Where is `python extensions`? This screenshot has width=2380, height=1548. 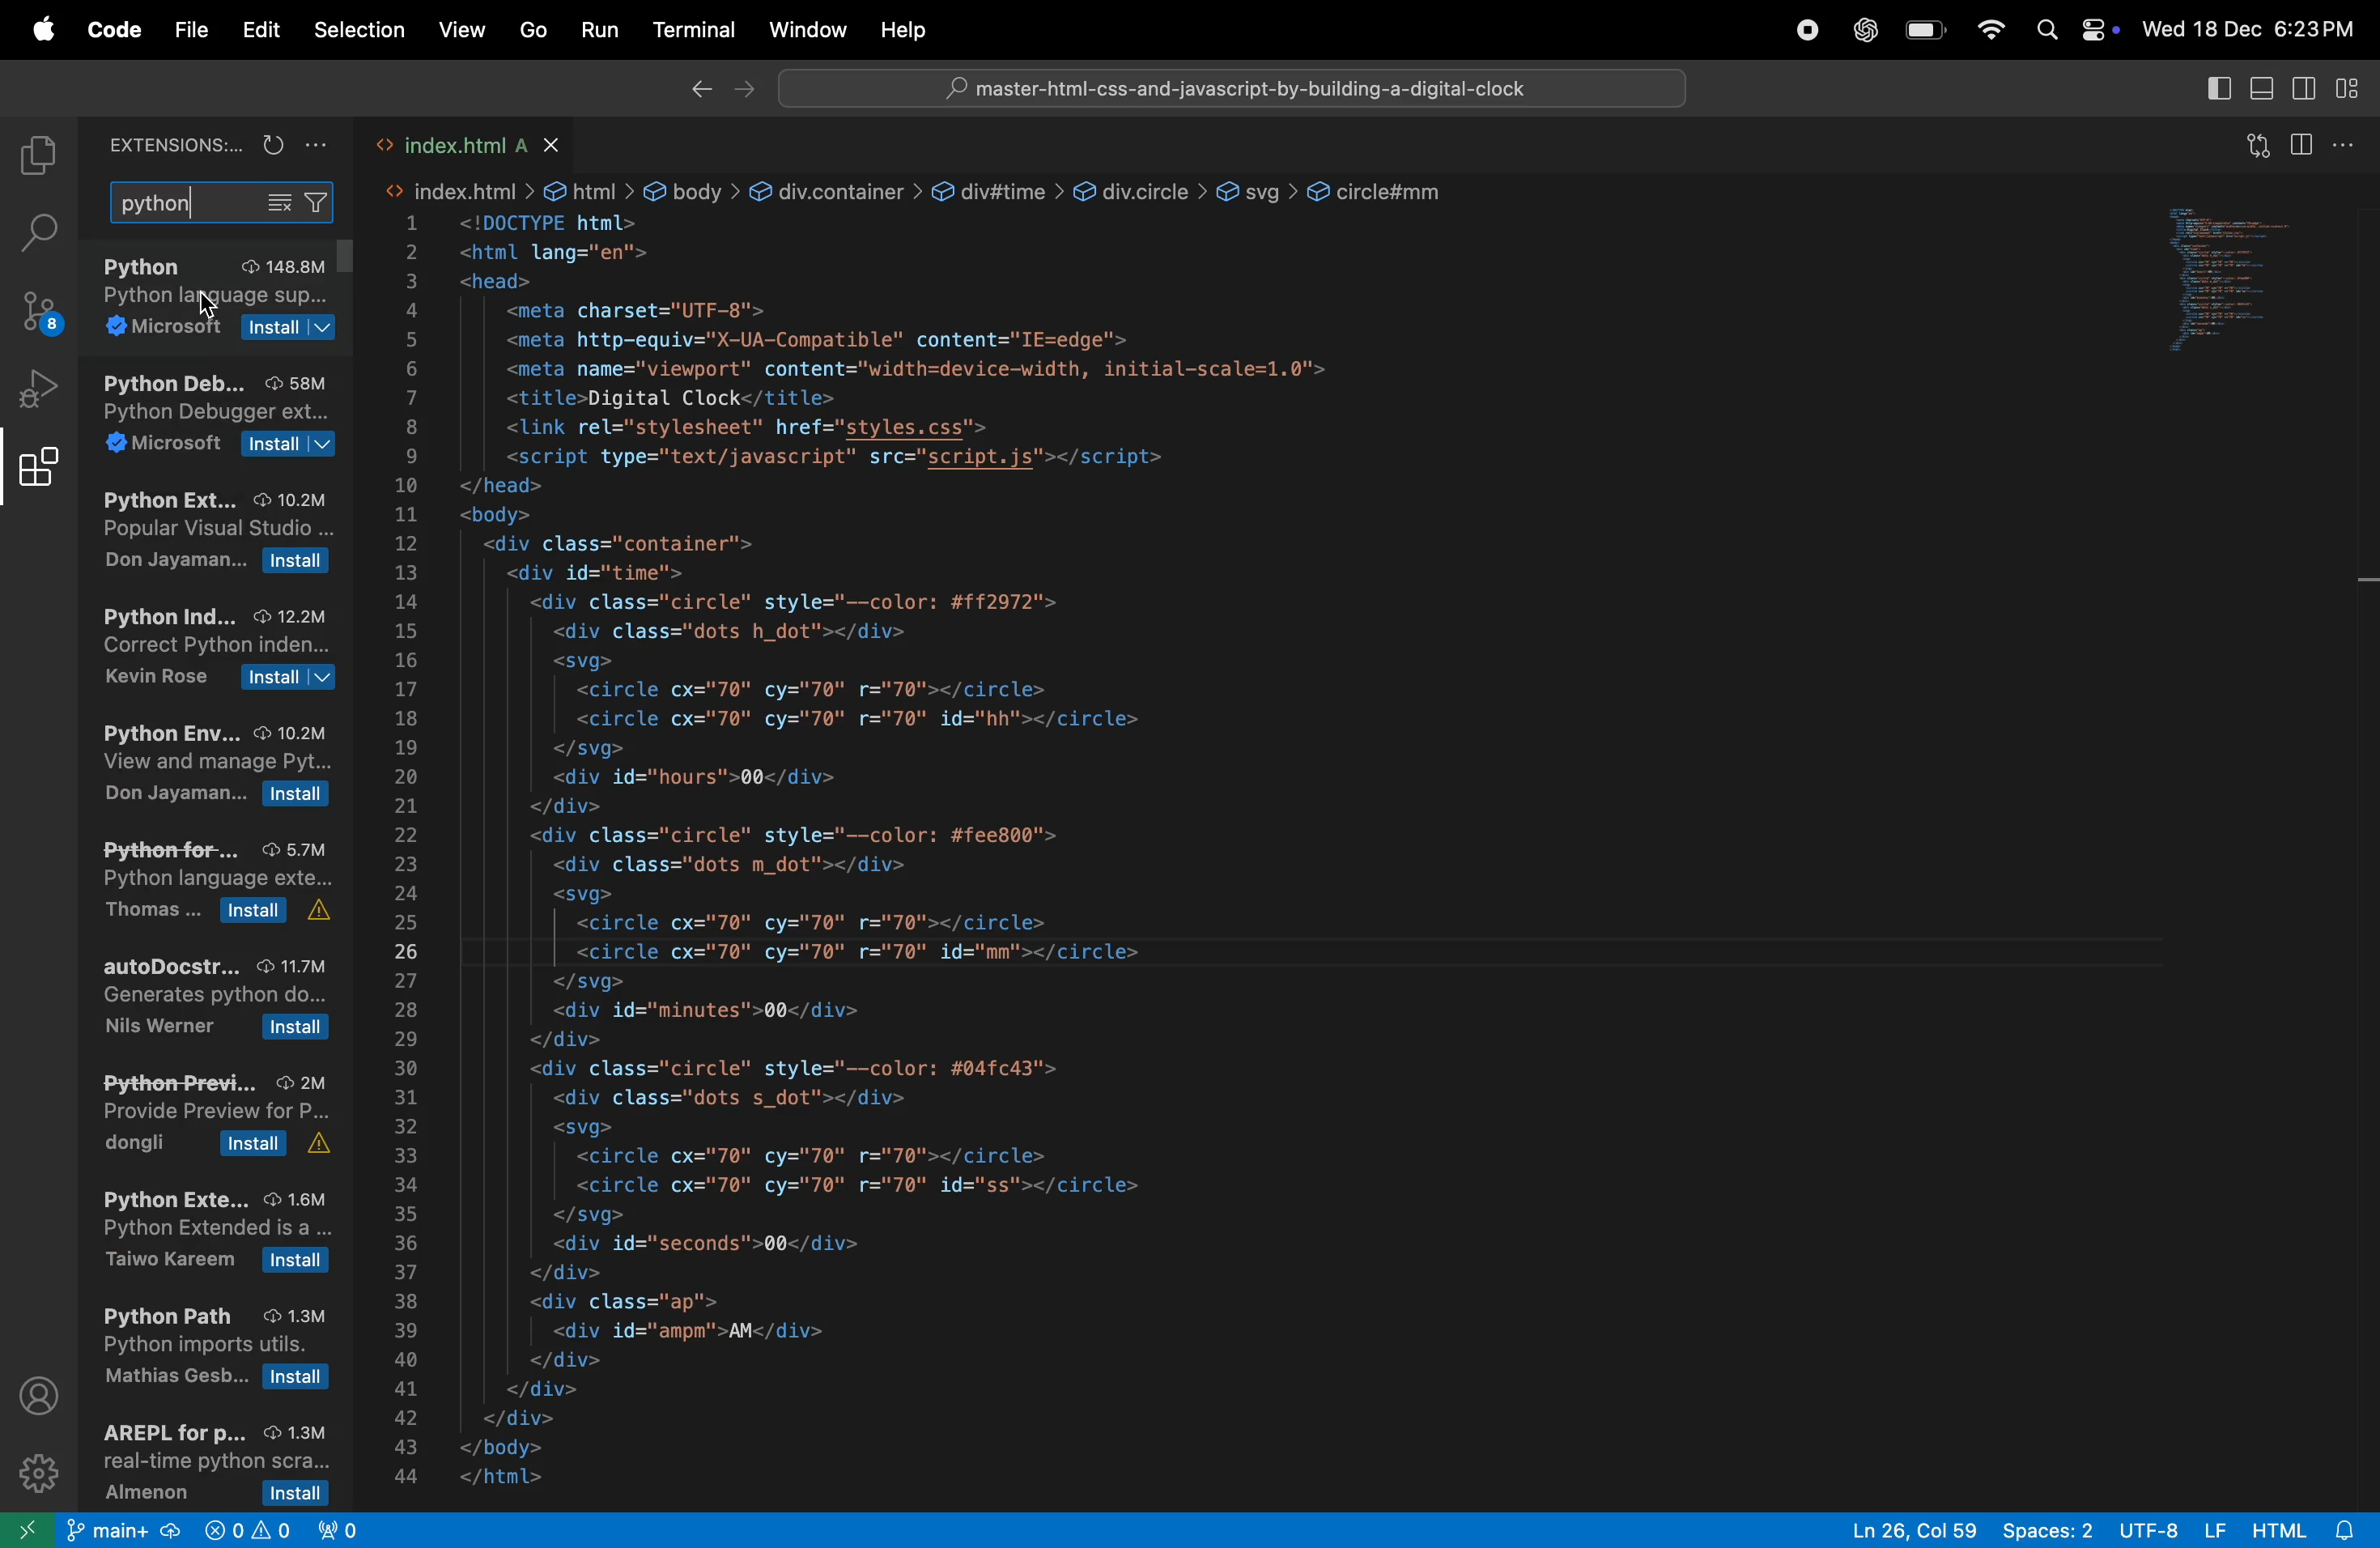 python extensions is located at coordinates (213, 536).